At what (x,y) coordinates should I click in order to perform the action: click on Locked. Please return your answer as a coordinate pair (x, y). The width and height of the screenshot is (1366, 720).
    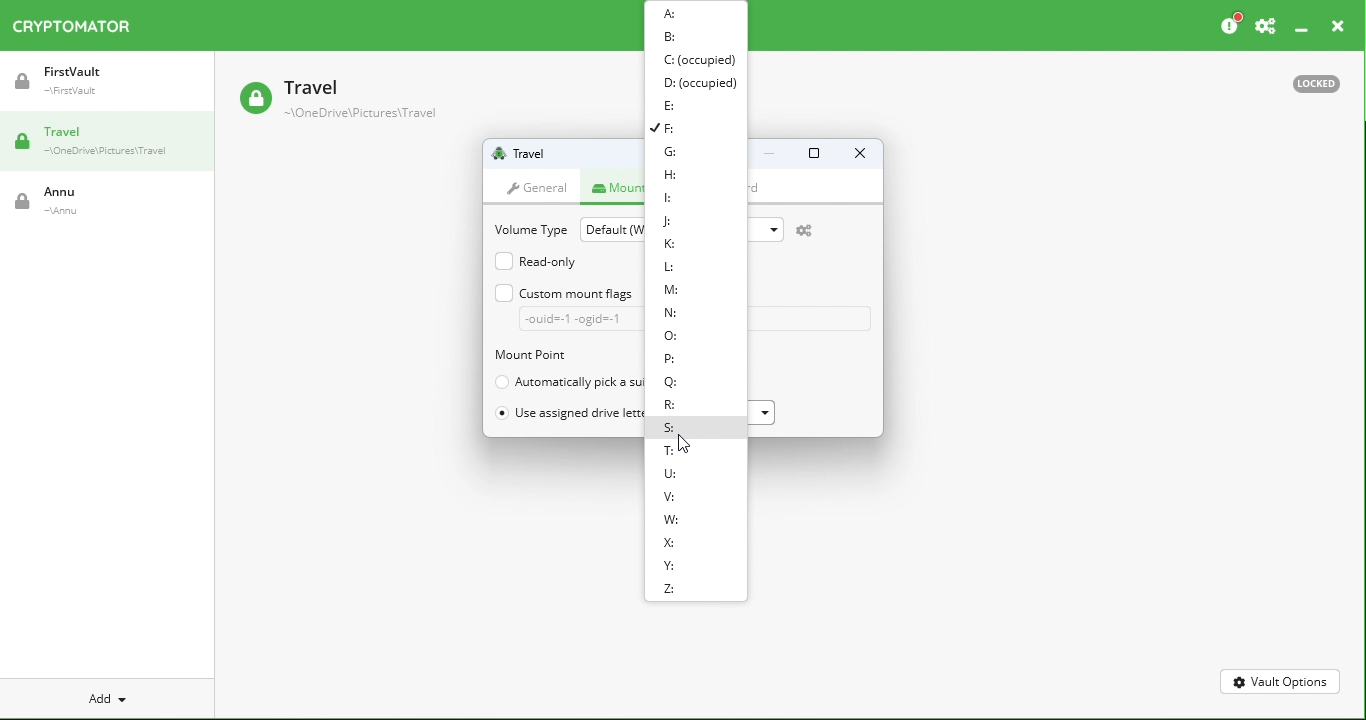
    Looking at the image, I should click on (1322, 83).